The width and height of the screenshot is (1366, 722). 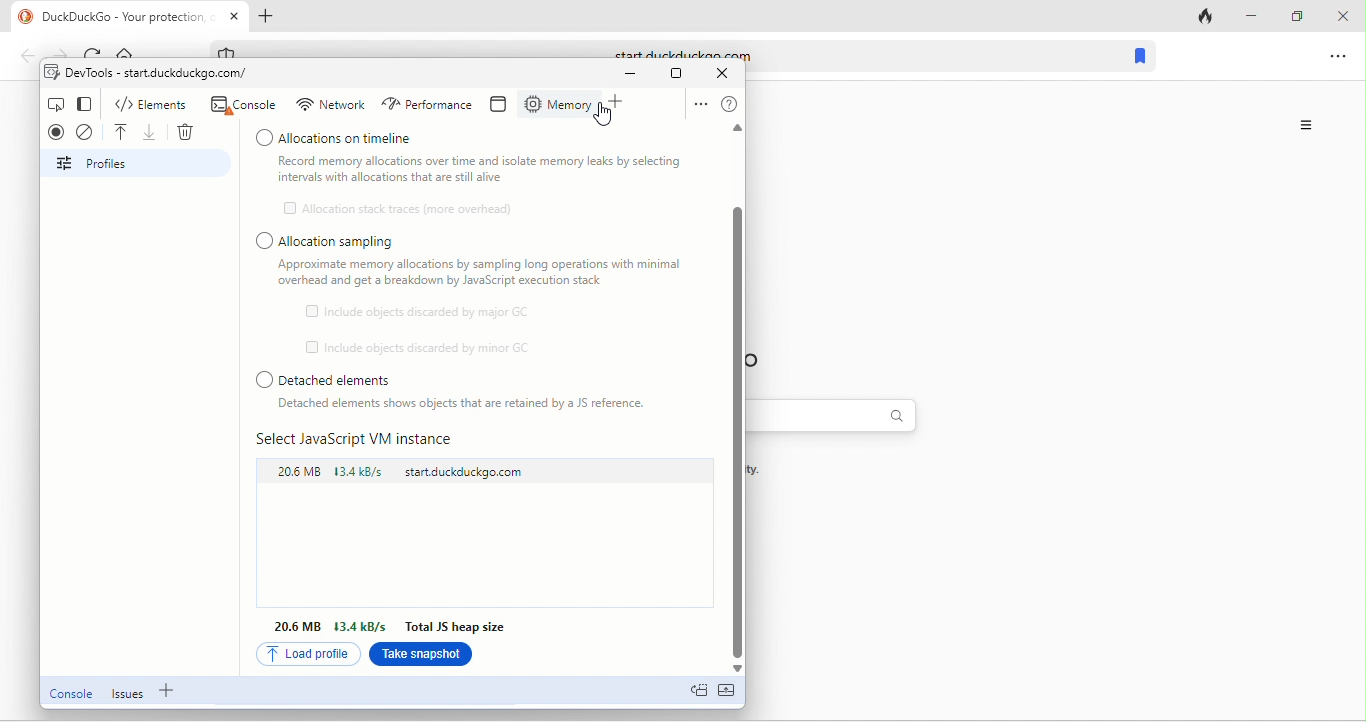 What do you see at coordinates (246, 105) in the screenshot?
I see `console` at bounding box center [246, 105].